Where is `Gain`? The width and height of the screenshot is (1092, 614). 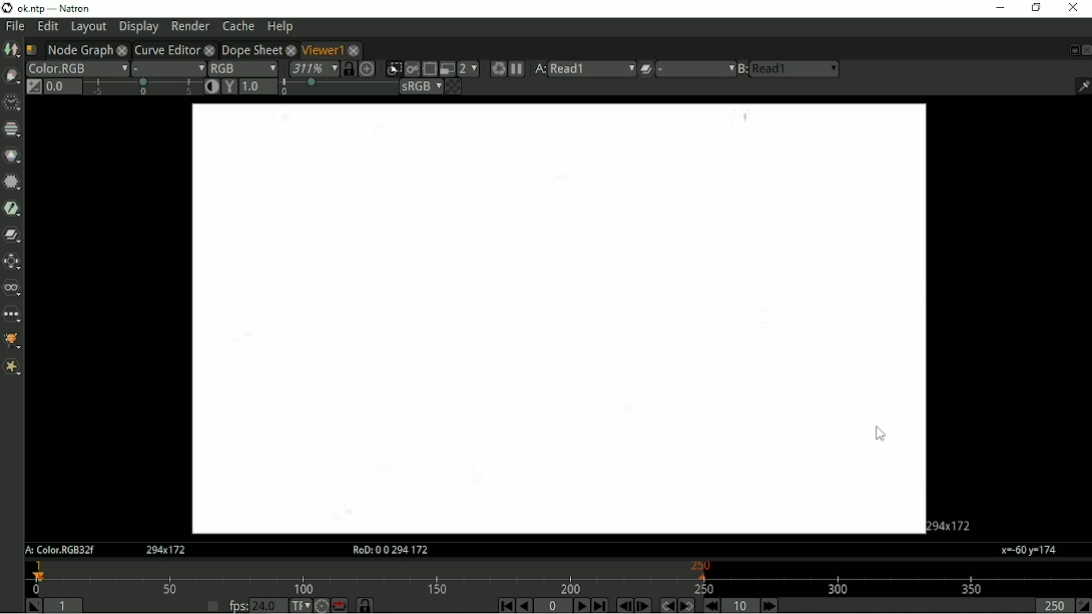
Gain is located at coordinates (63, 87).